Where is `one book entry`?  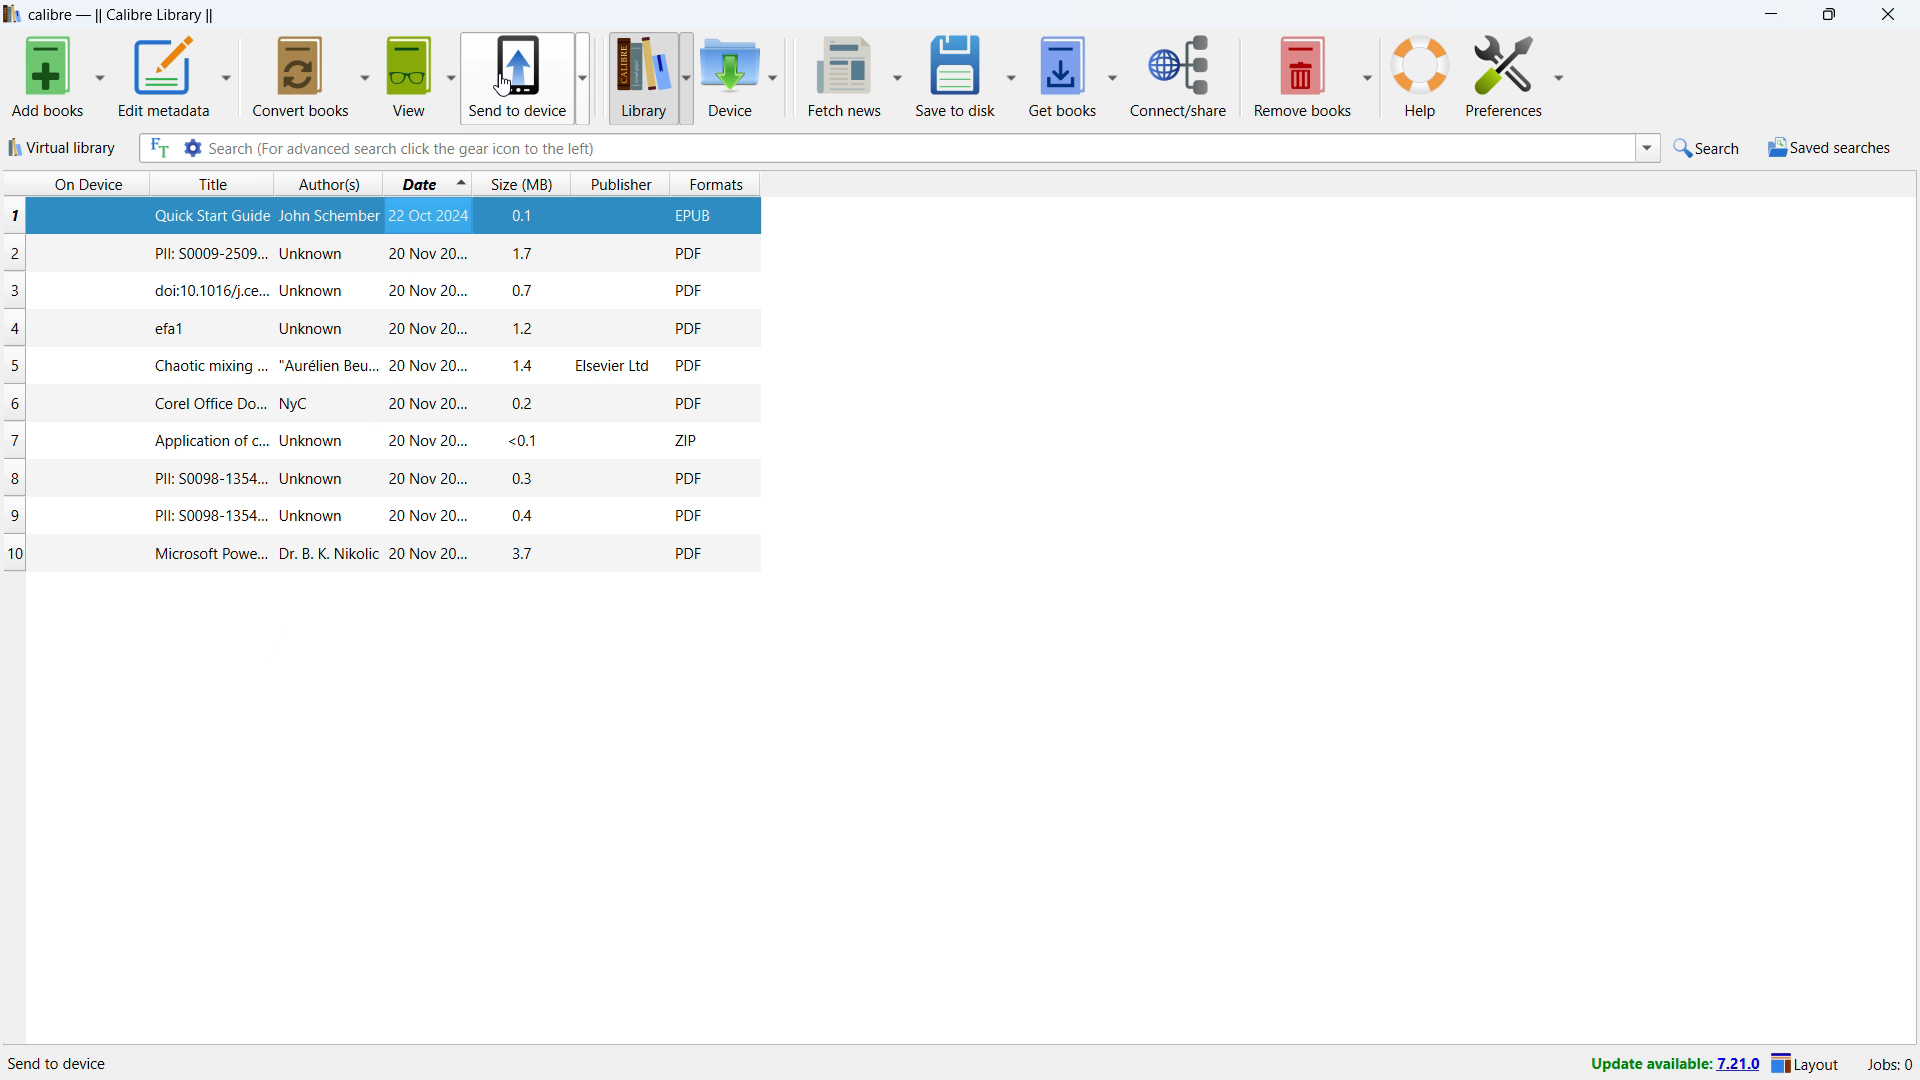 one book entry is located at coordinates (383, 515).